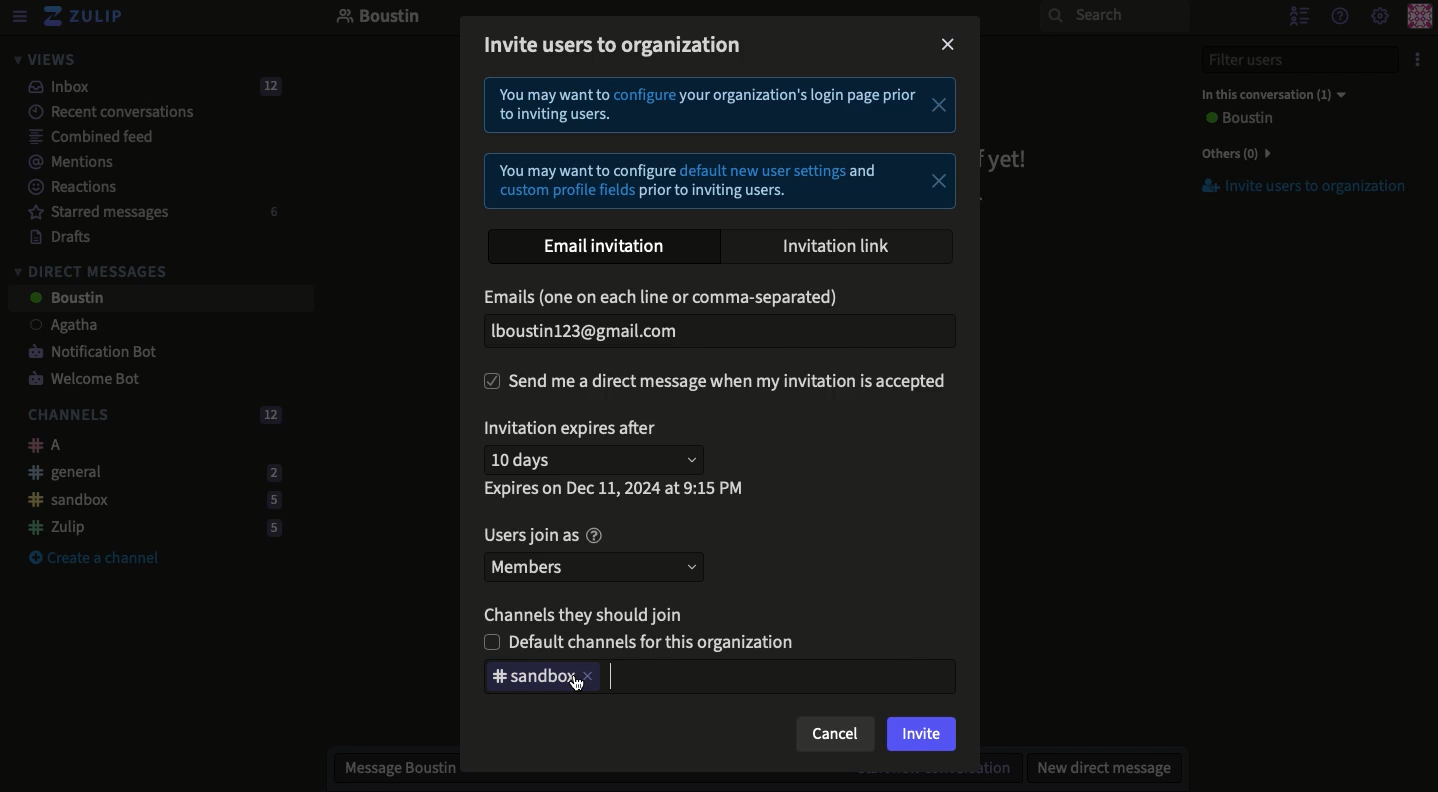  Describe the element at coordinates (835, 734) in the screenshot. I see `Cancel` at that location.